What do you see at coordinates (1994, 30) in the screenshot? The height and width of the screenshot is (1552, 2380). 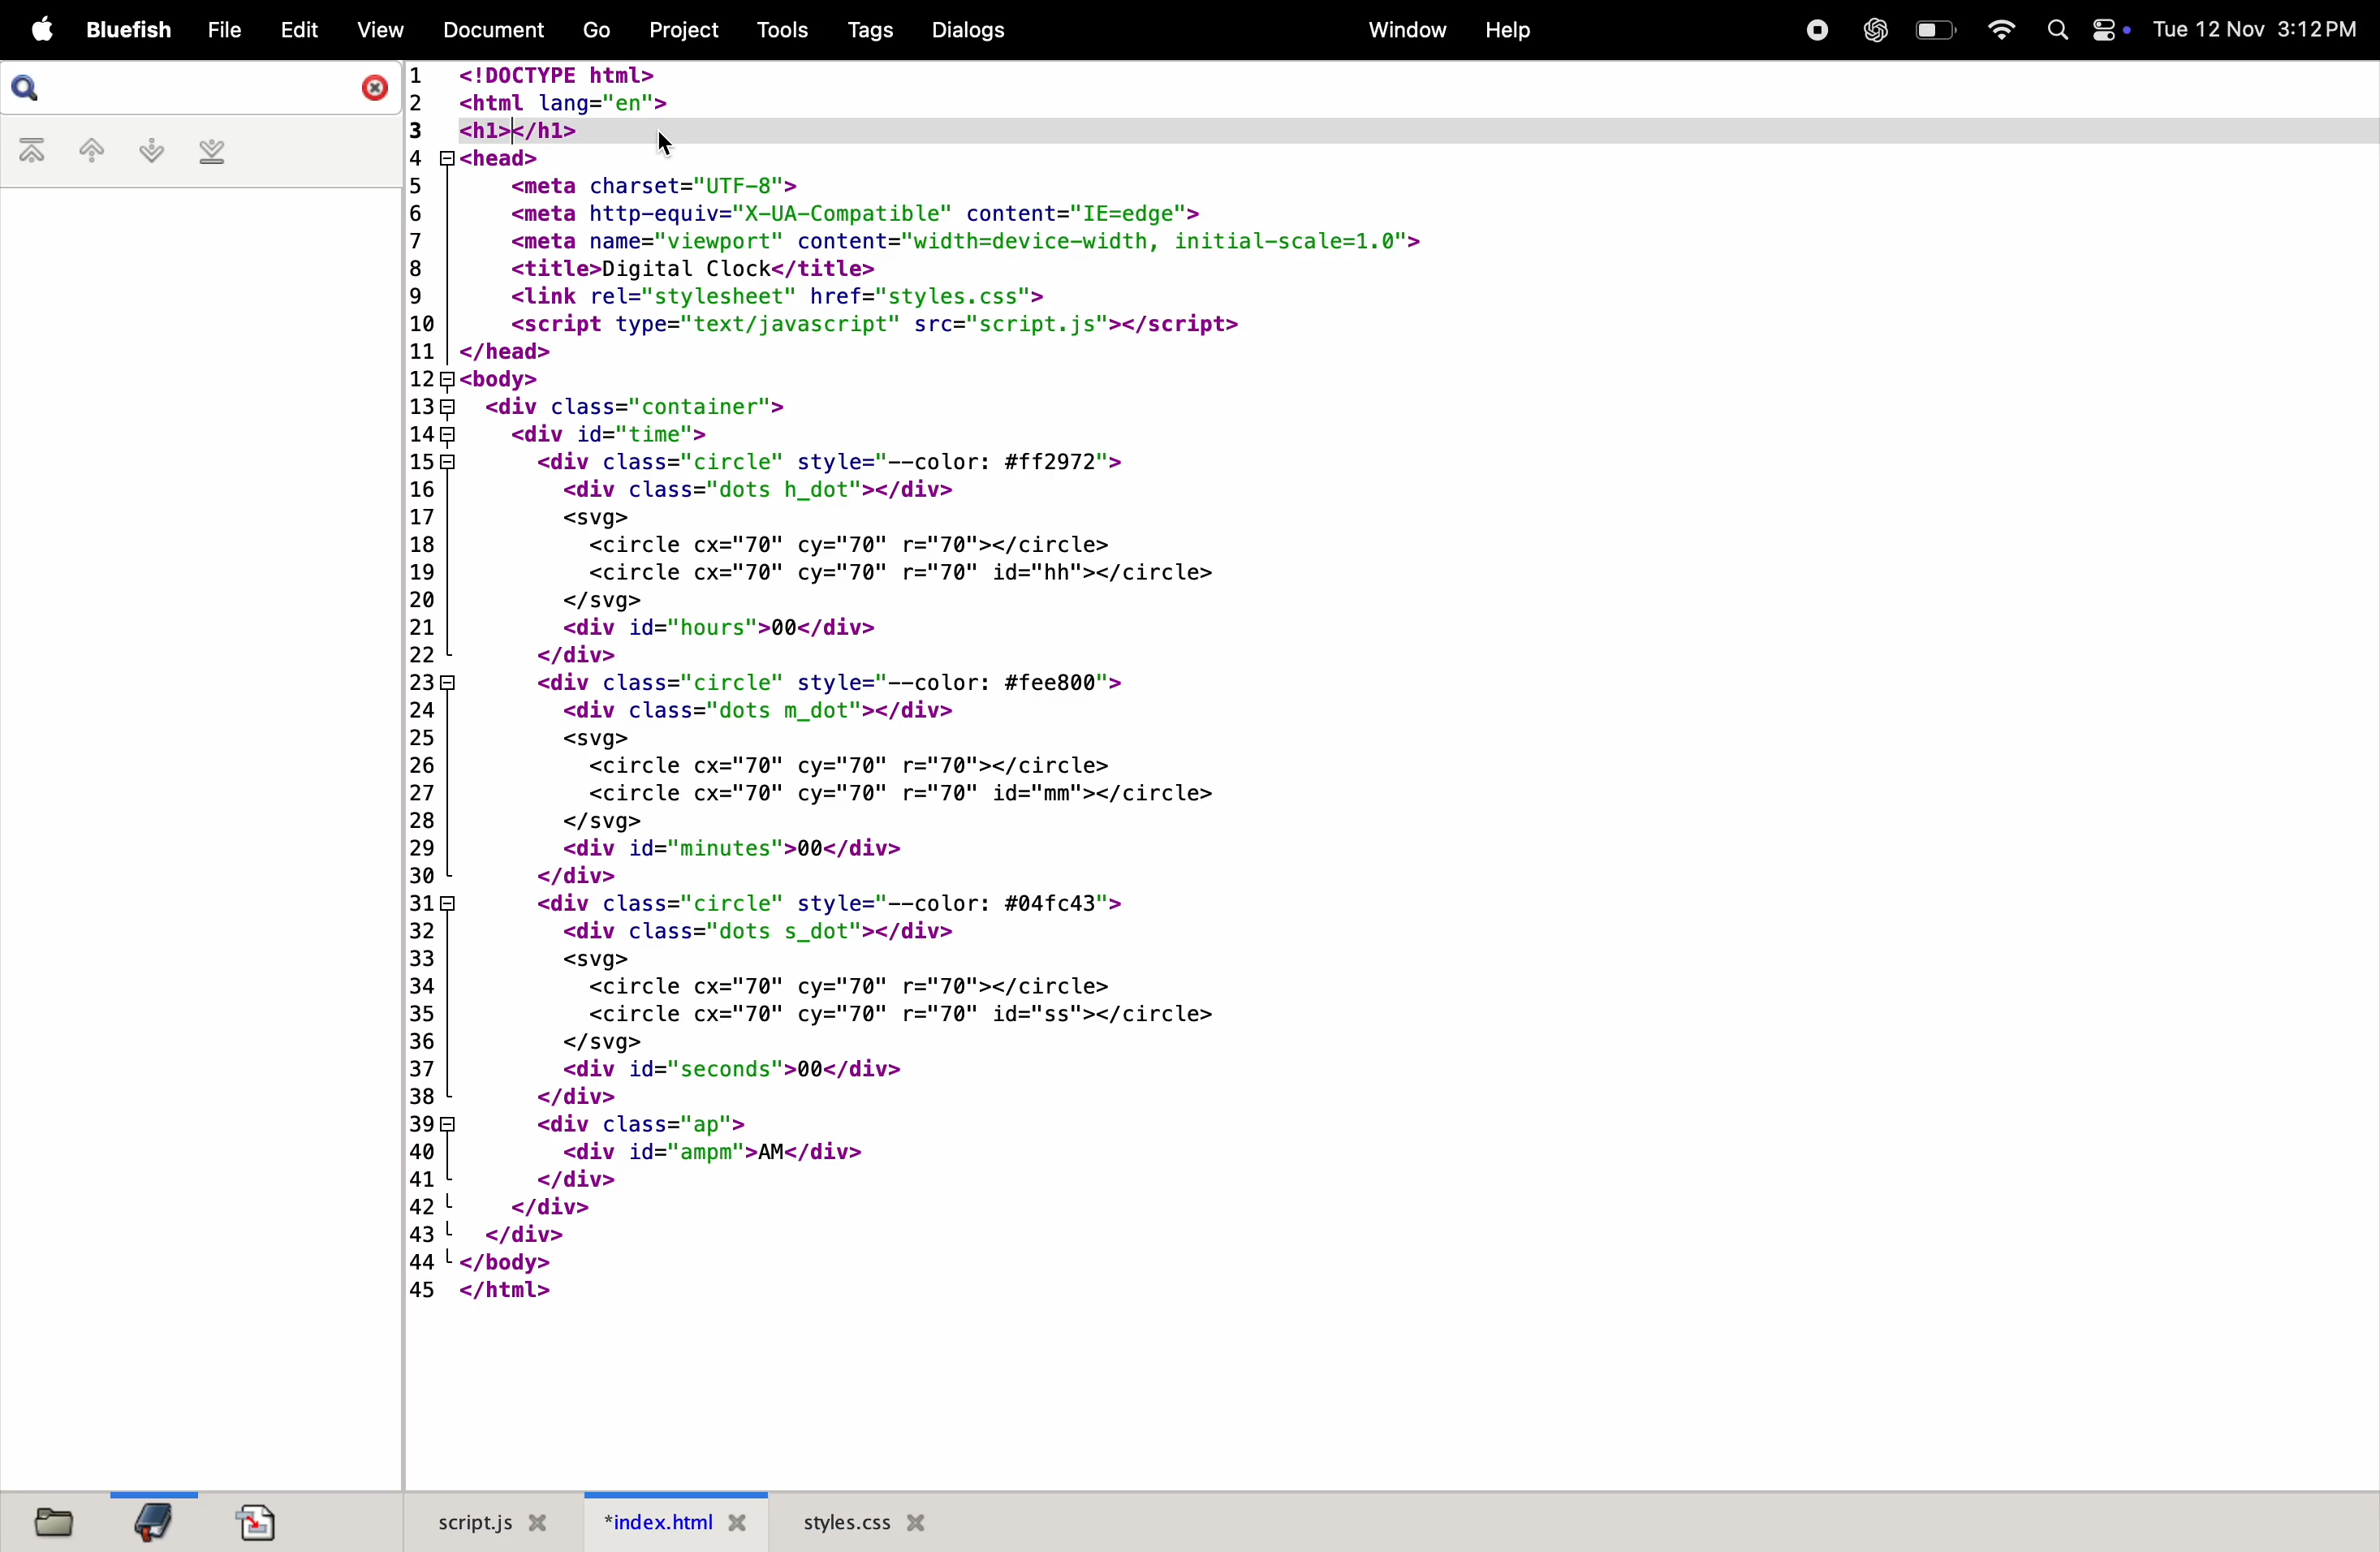 I see `wifi` at bounding box center [1994, 30].